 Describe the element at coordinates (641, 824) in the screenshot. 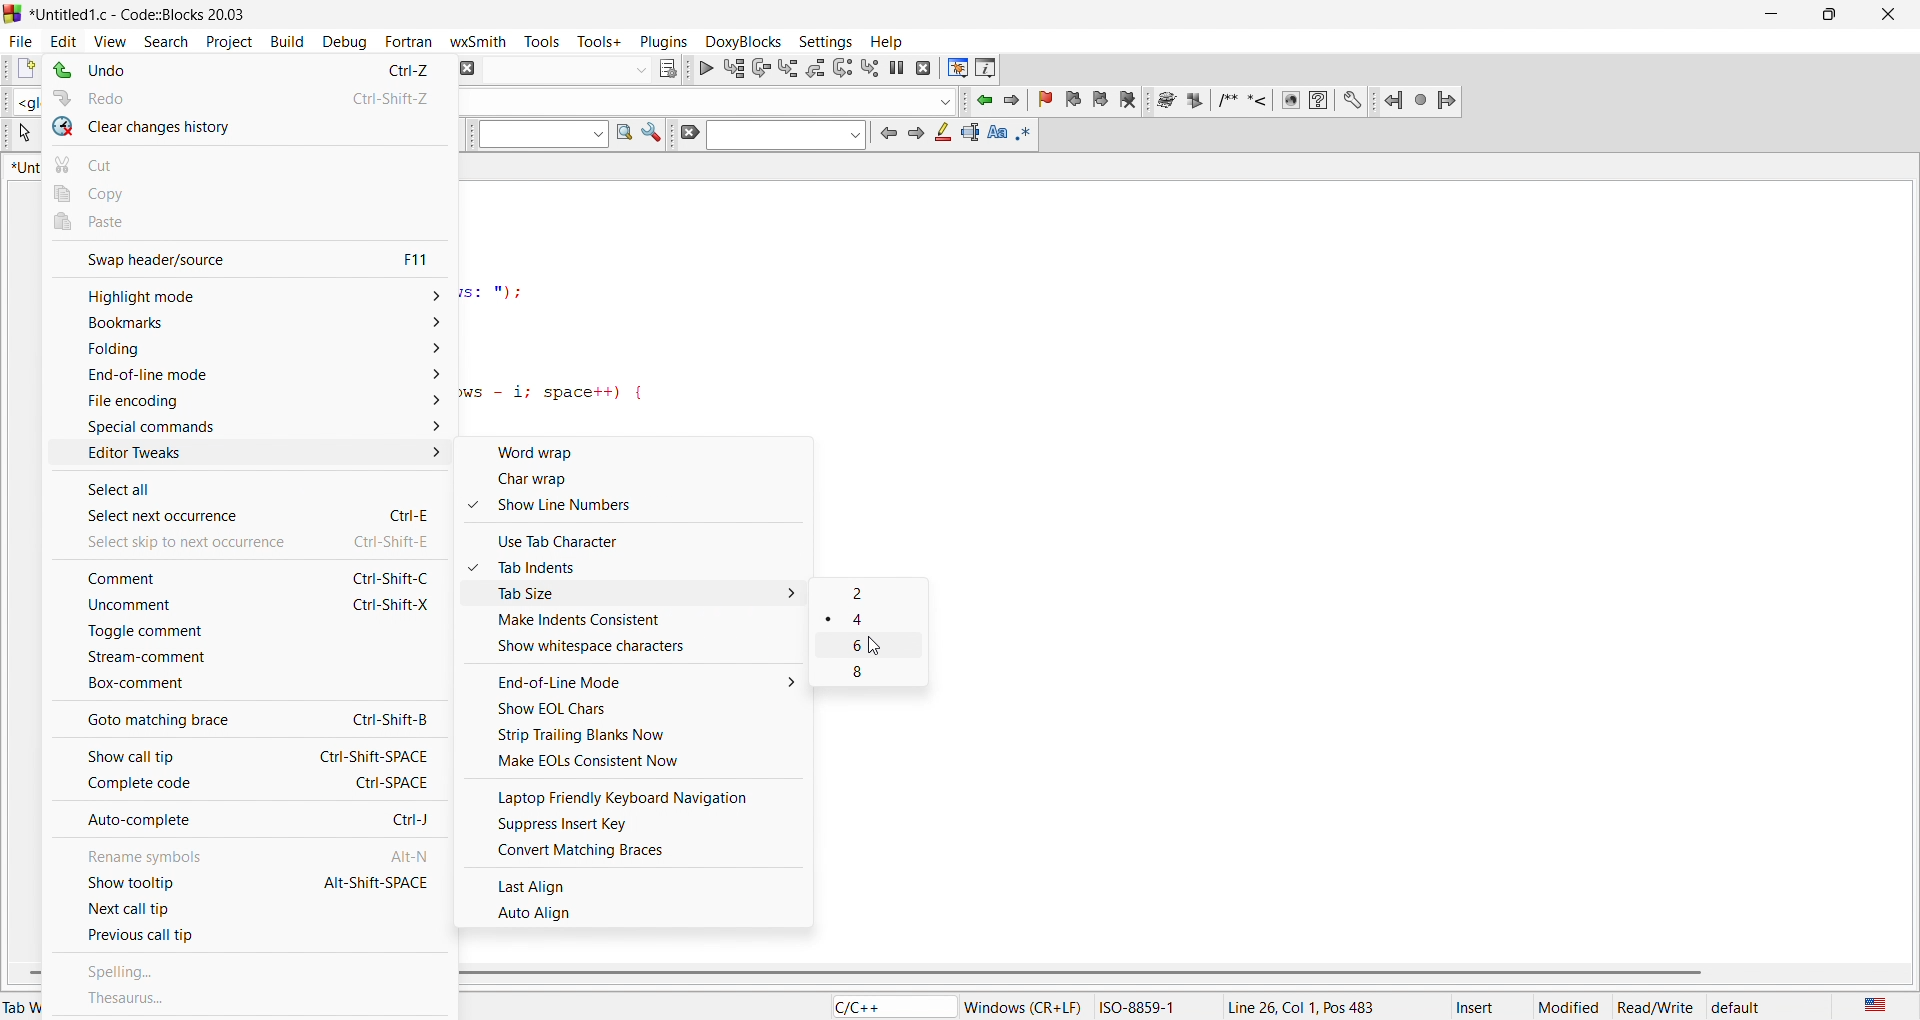

I see `supress insert key` at that location.